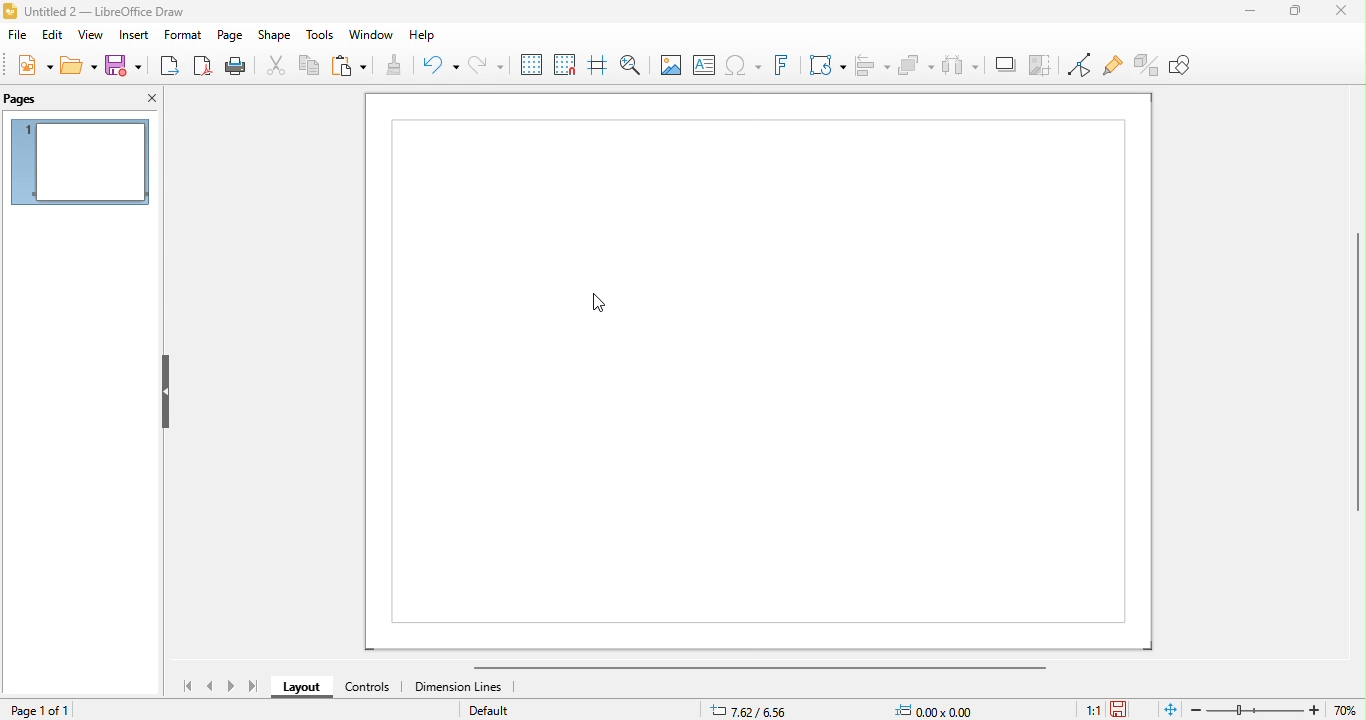 This screenshot has height=720, width=1366. Describe the element at coordinates (393, 68) in the screenshot. I see `clone` at that location.